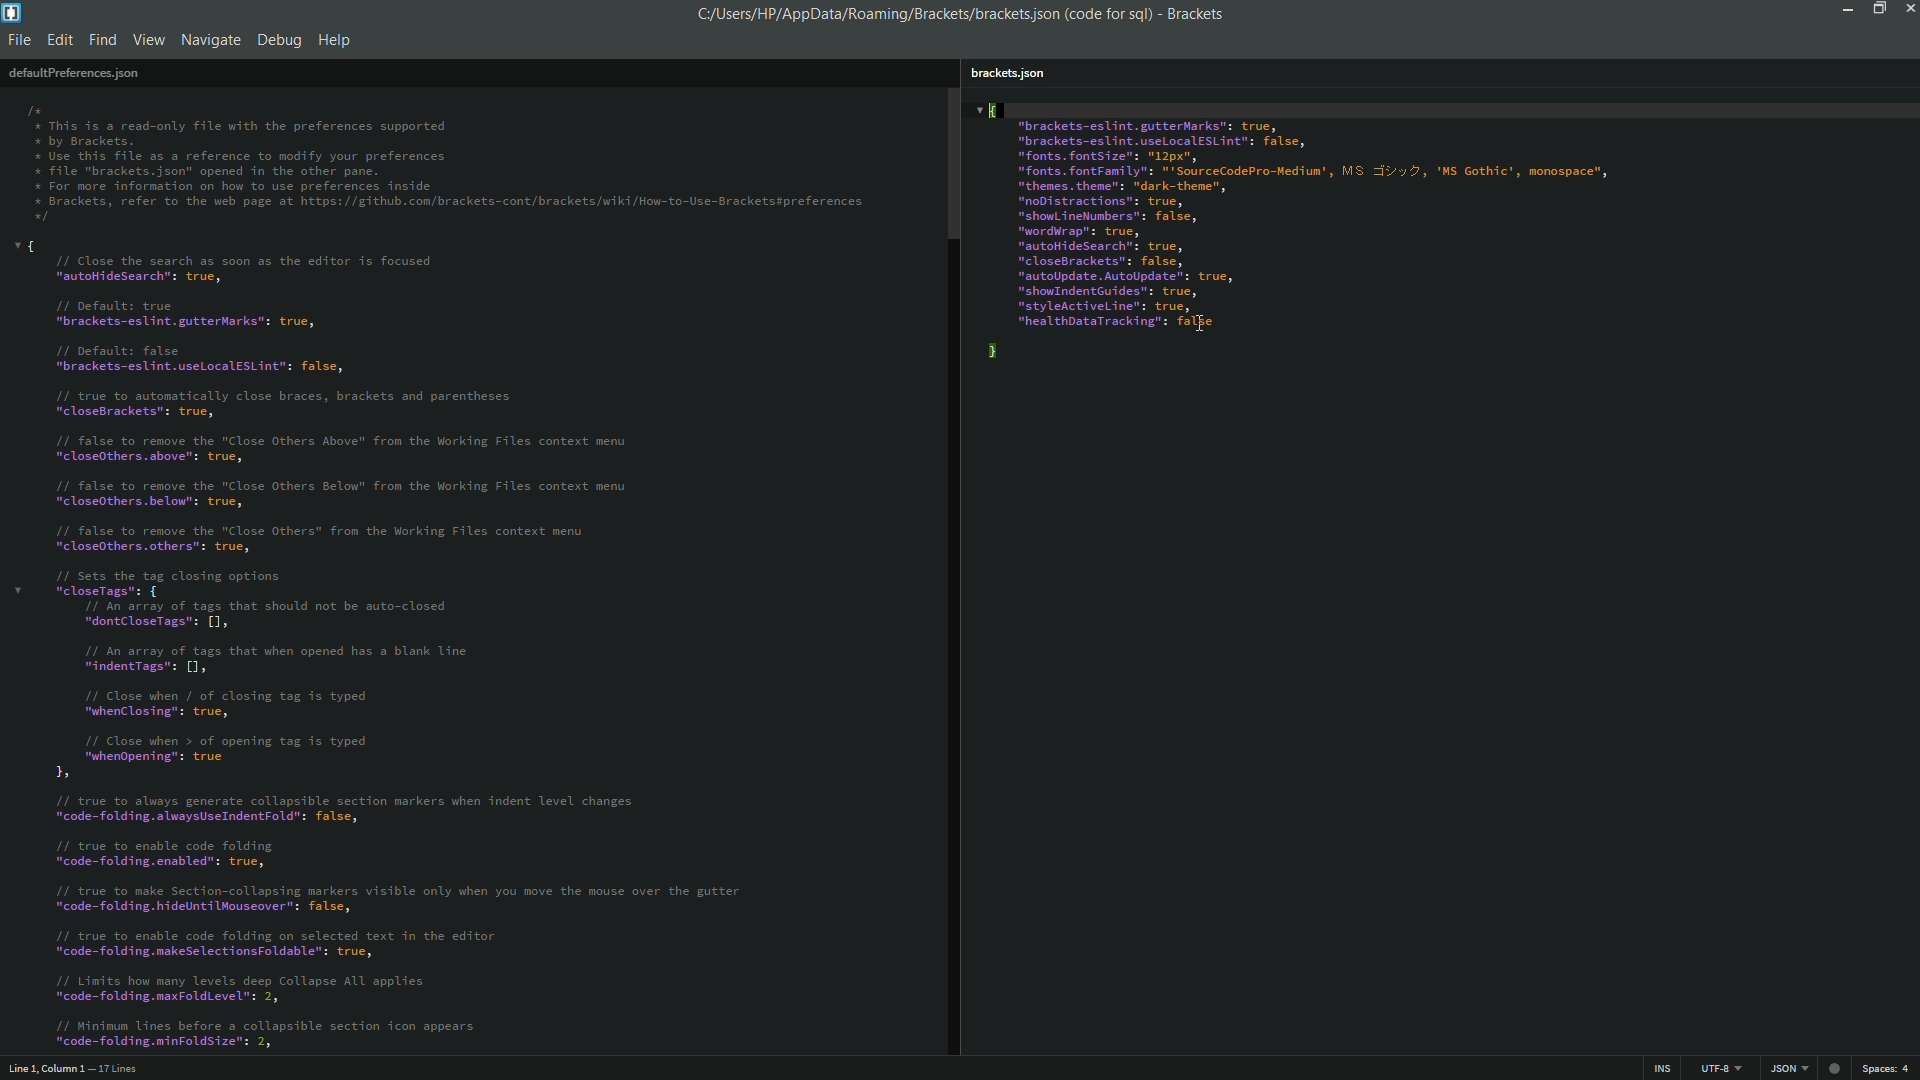  Describe the element at coordinates (148, 42) in the screenshot. I see `View menu` at that location.